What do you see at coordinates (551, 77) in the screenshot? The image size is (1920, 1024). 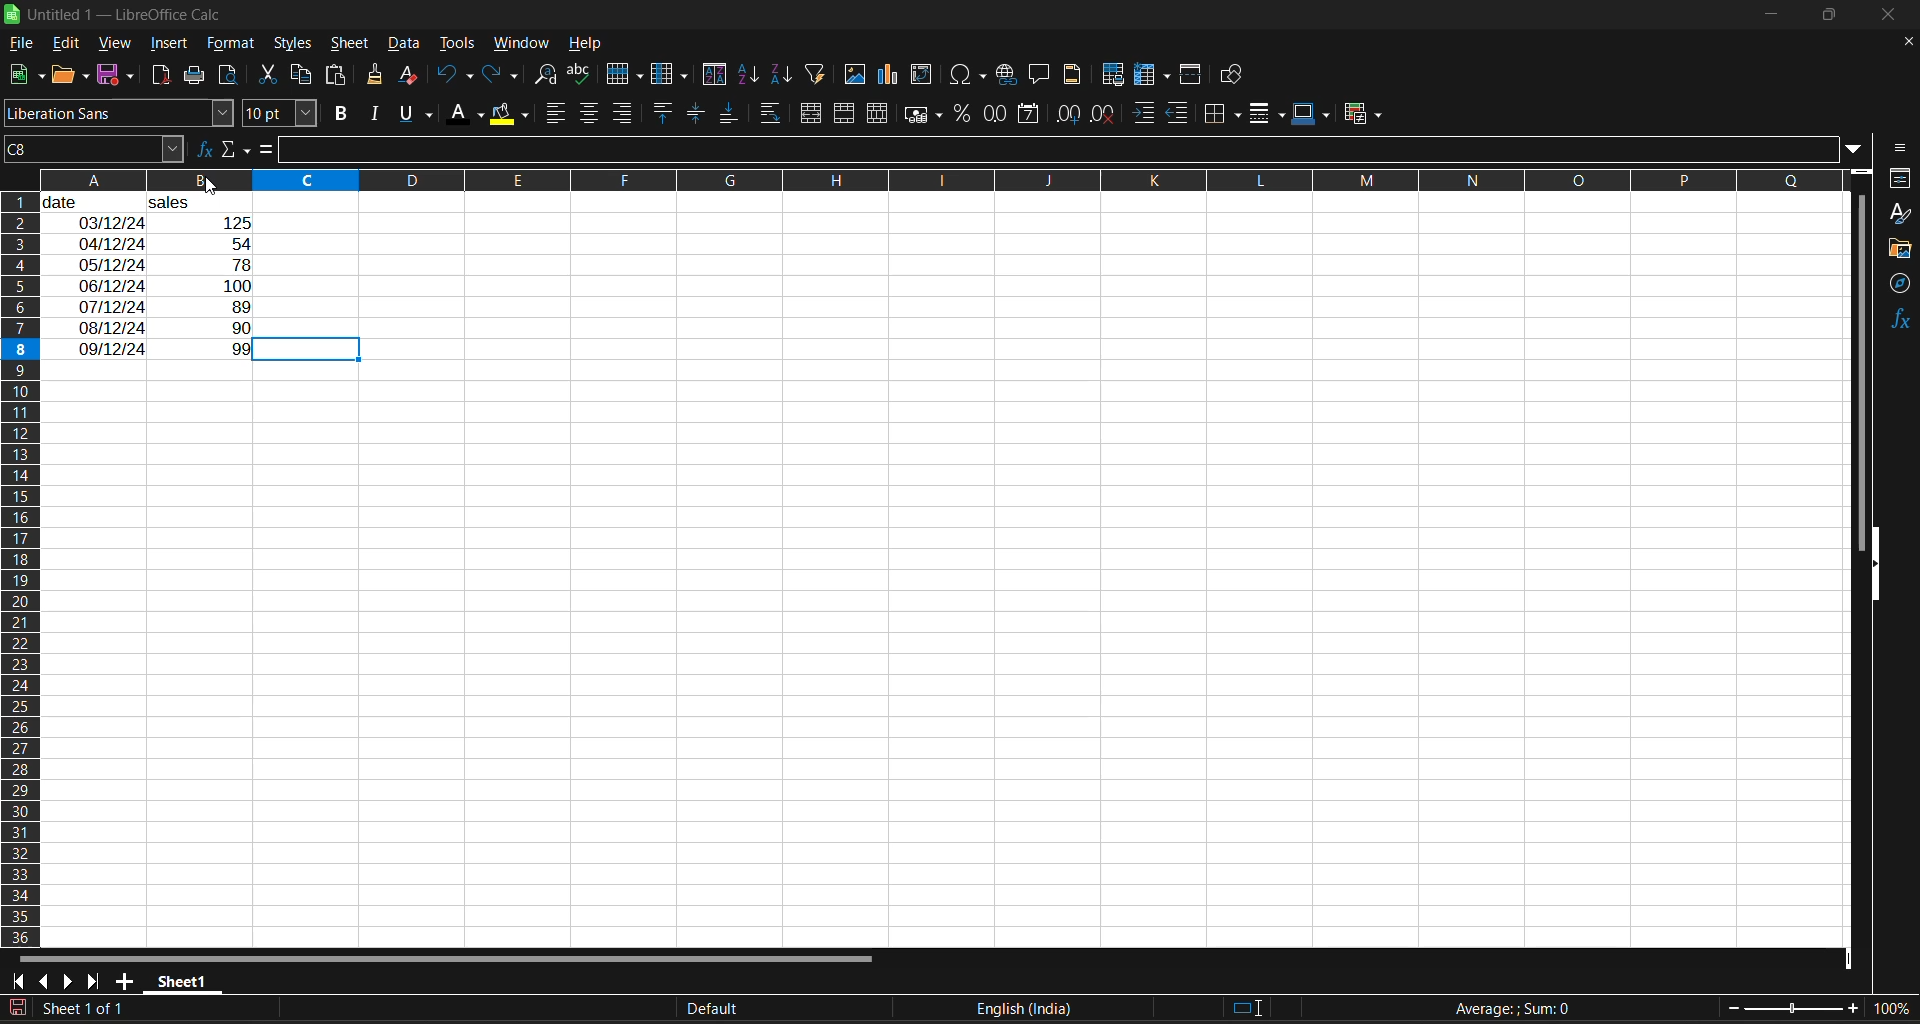 I see `find and replace` at bounding box center [551, 77].